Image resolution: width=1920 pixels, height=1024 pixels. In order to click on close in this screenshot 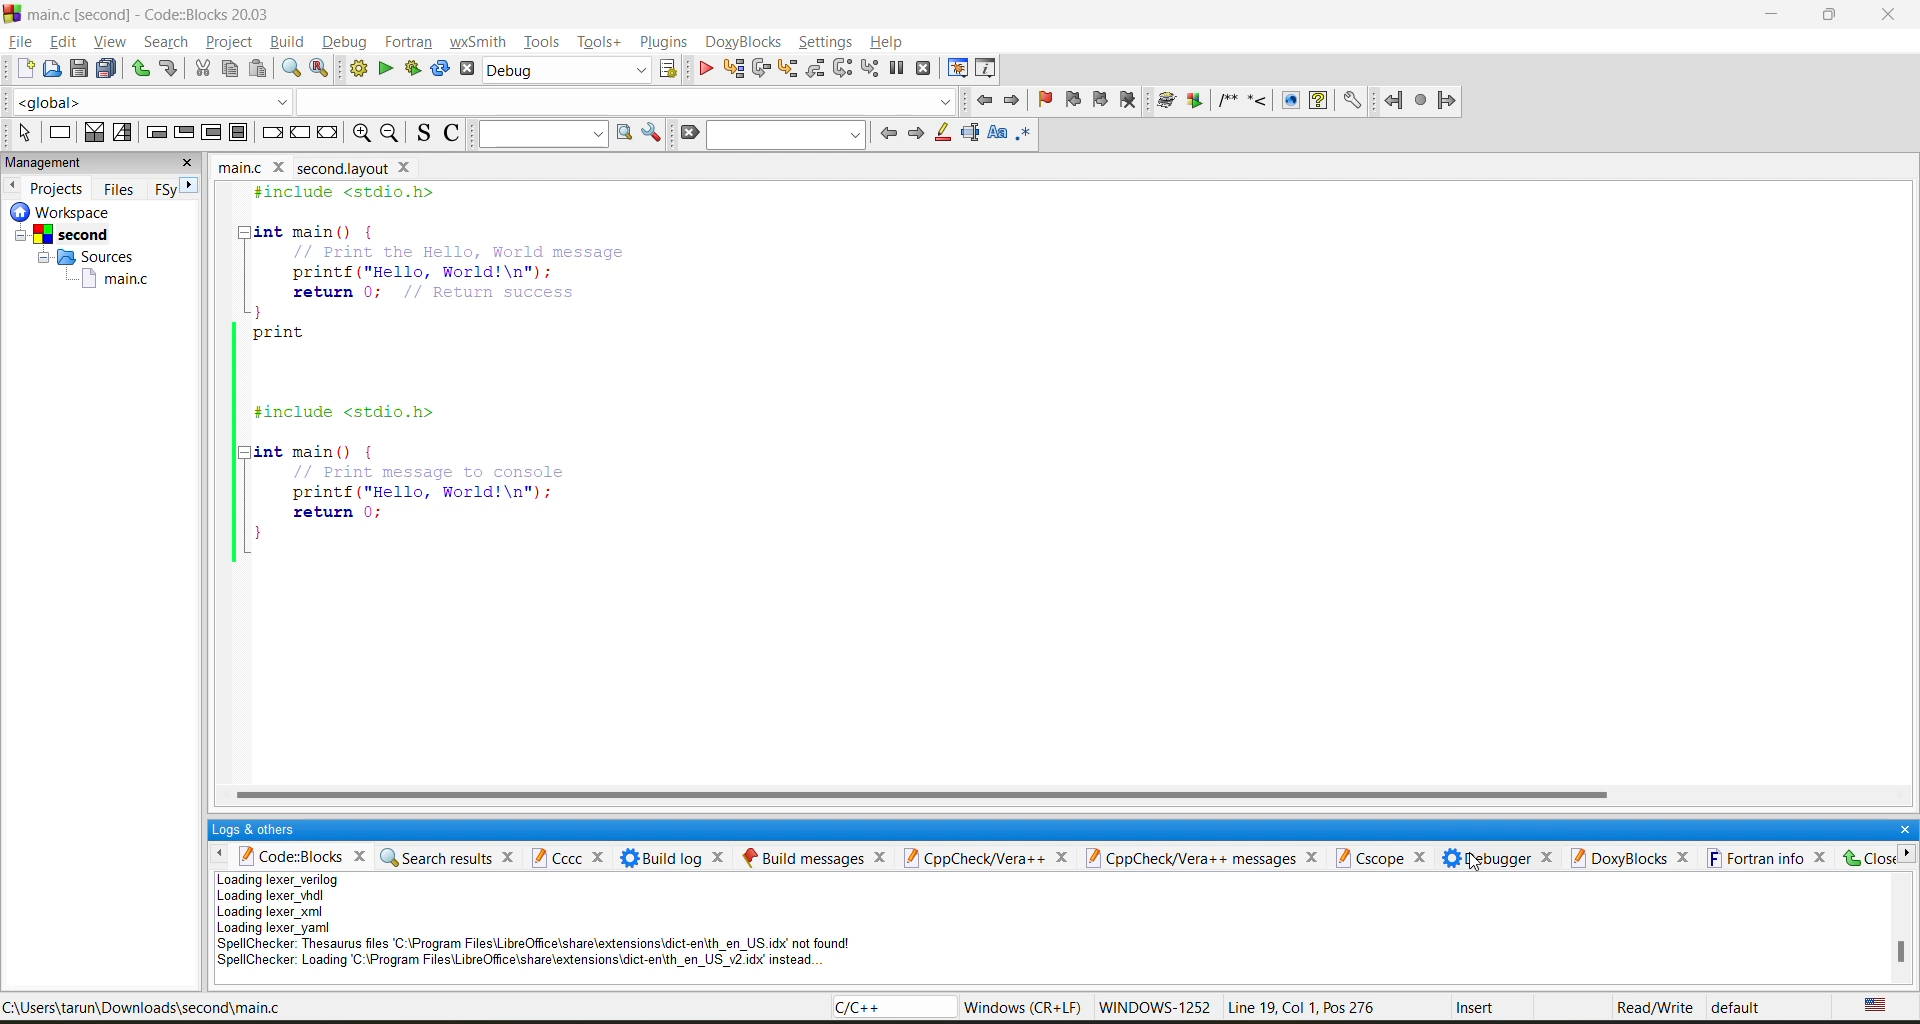, I will do `click(1902, 826)`.